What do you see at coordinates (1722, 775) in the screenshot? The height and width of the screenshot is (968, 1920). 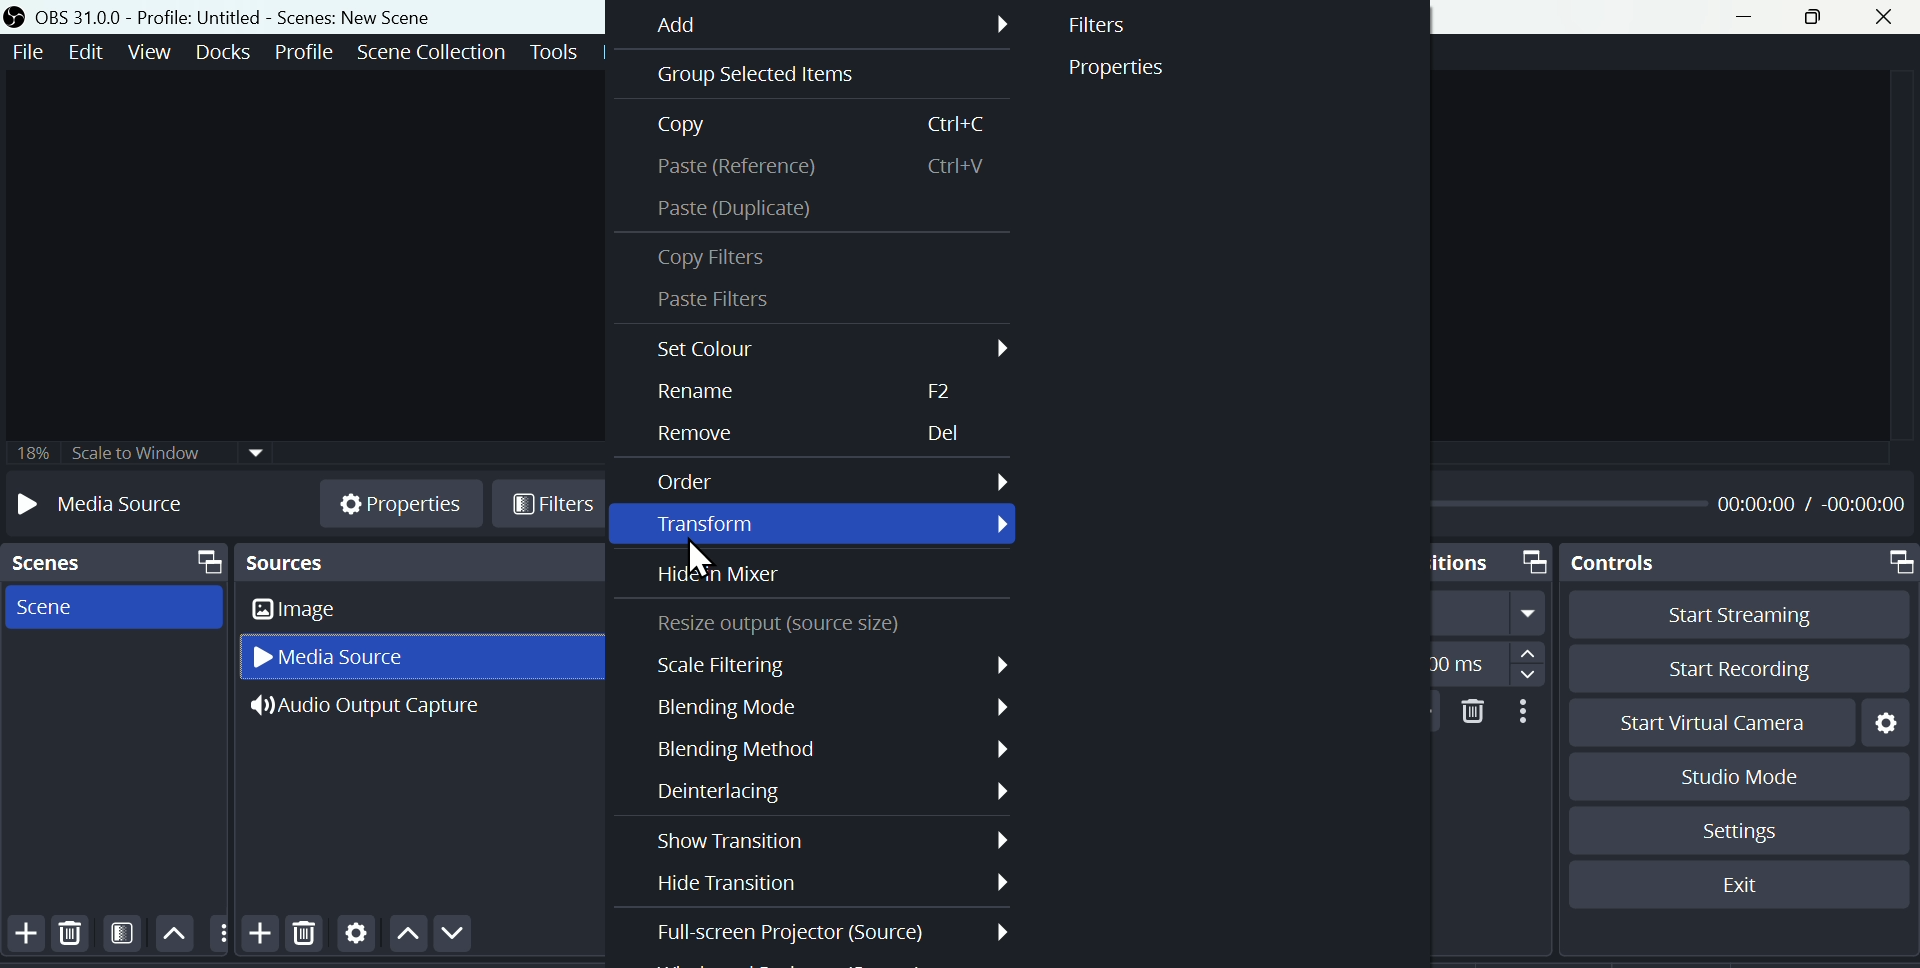 I see `Studio mode` at bounding box center [1722, 775].